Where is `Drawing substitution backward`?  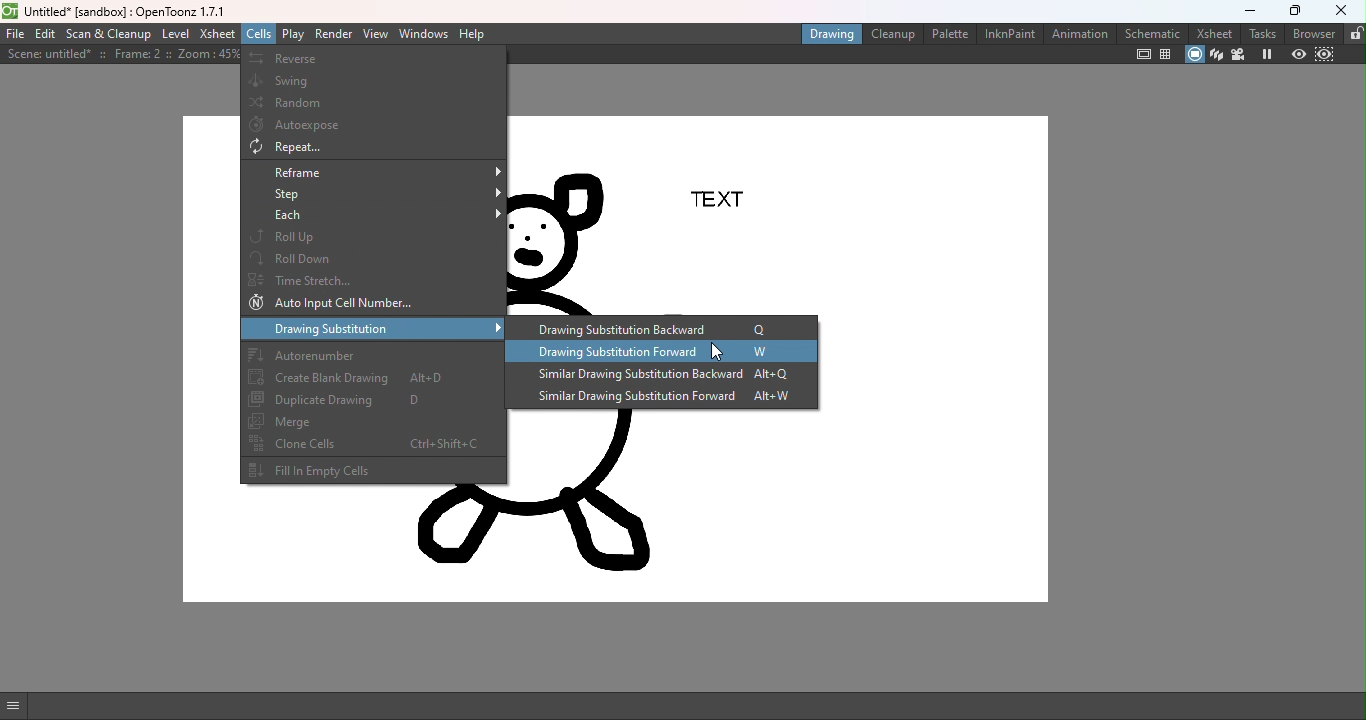
Drawing substitution backward is located at coordinates (665, 328).